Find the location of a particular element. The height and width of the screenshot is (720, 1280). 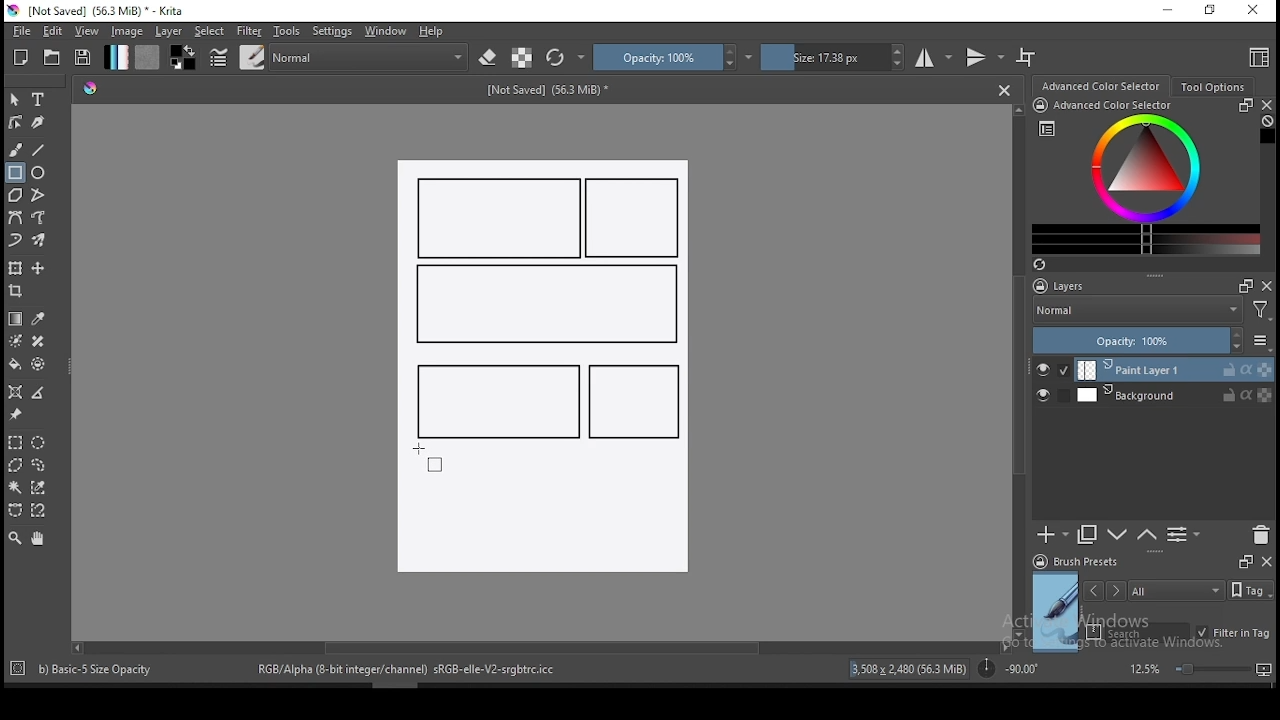

opacity is located at coordinates (1150, 342).